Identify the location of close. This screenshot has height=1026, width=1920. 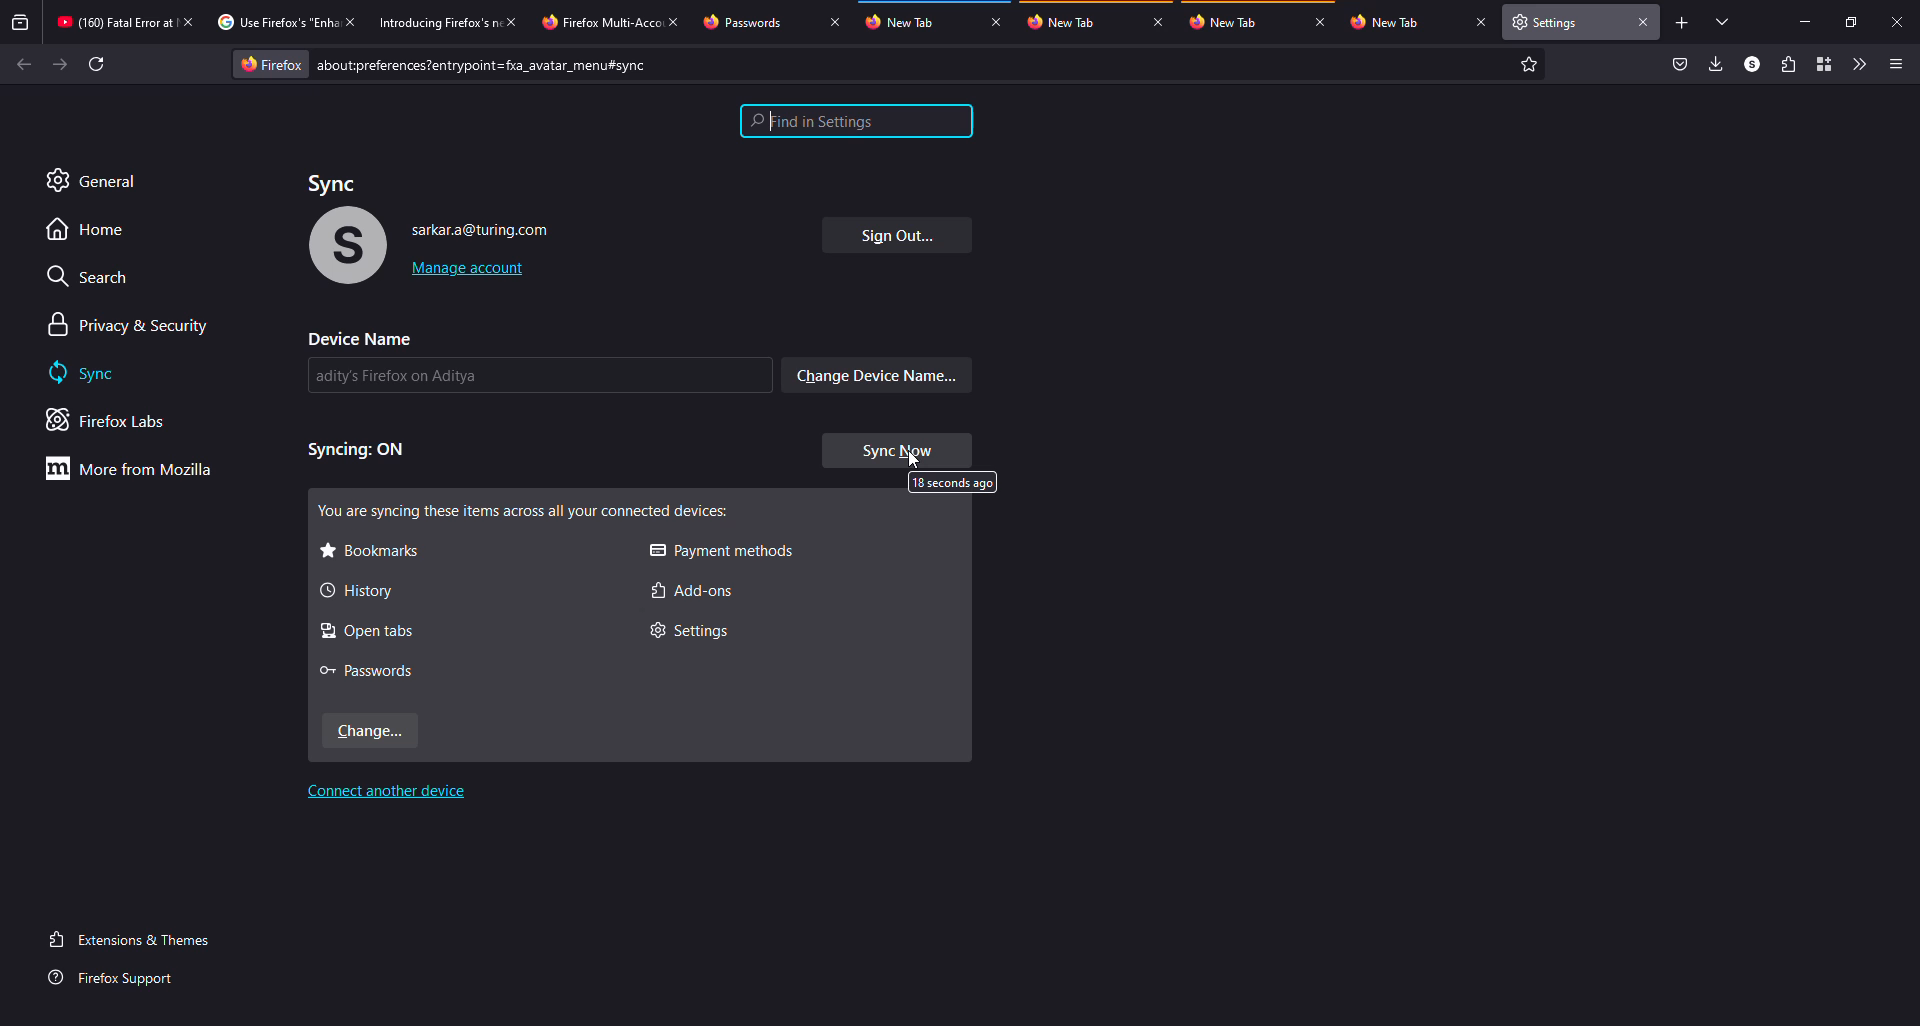
(1162, 22).